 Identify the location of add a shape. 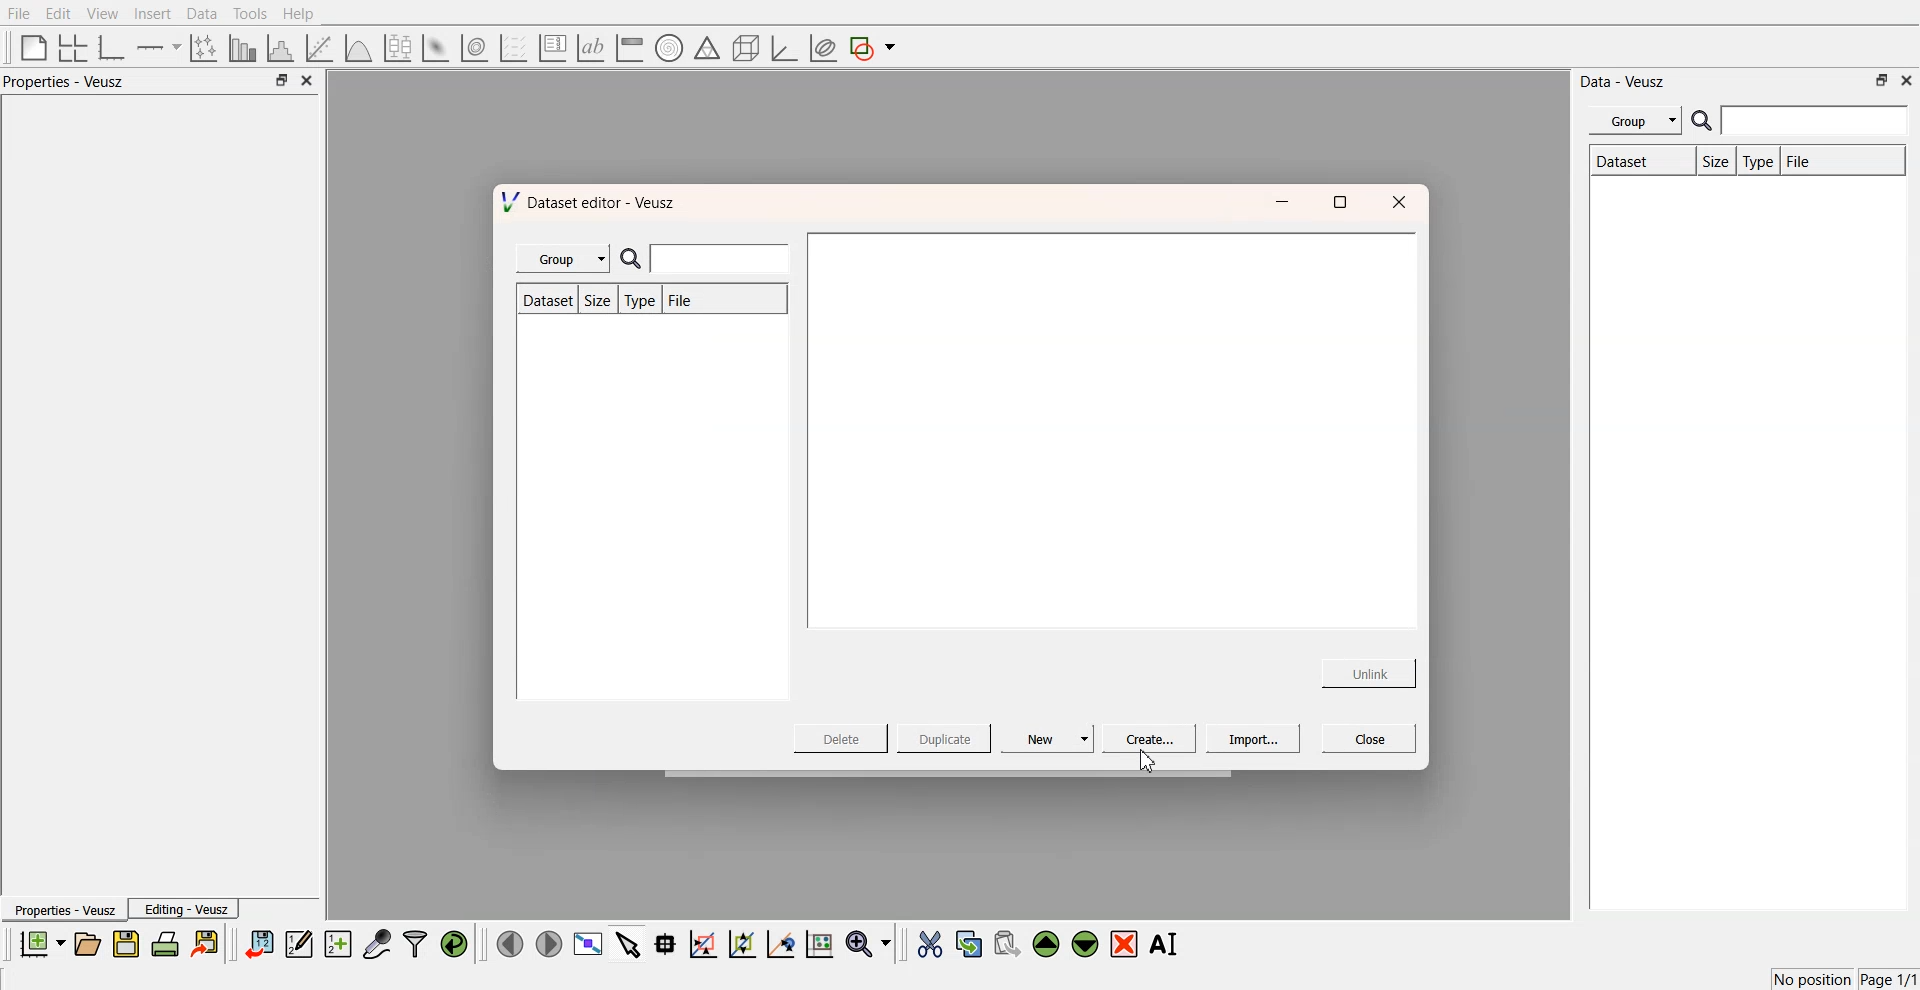
(874, 49).